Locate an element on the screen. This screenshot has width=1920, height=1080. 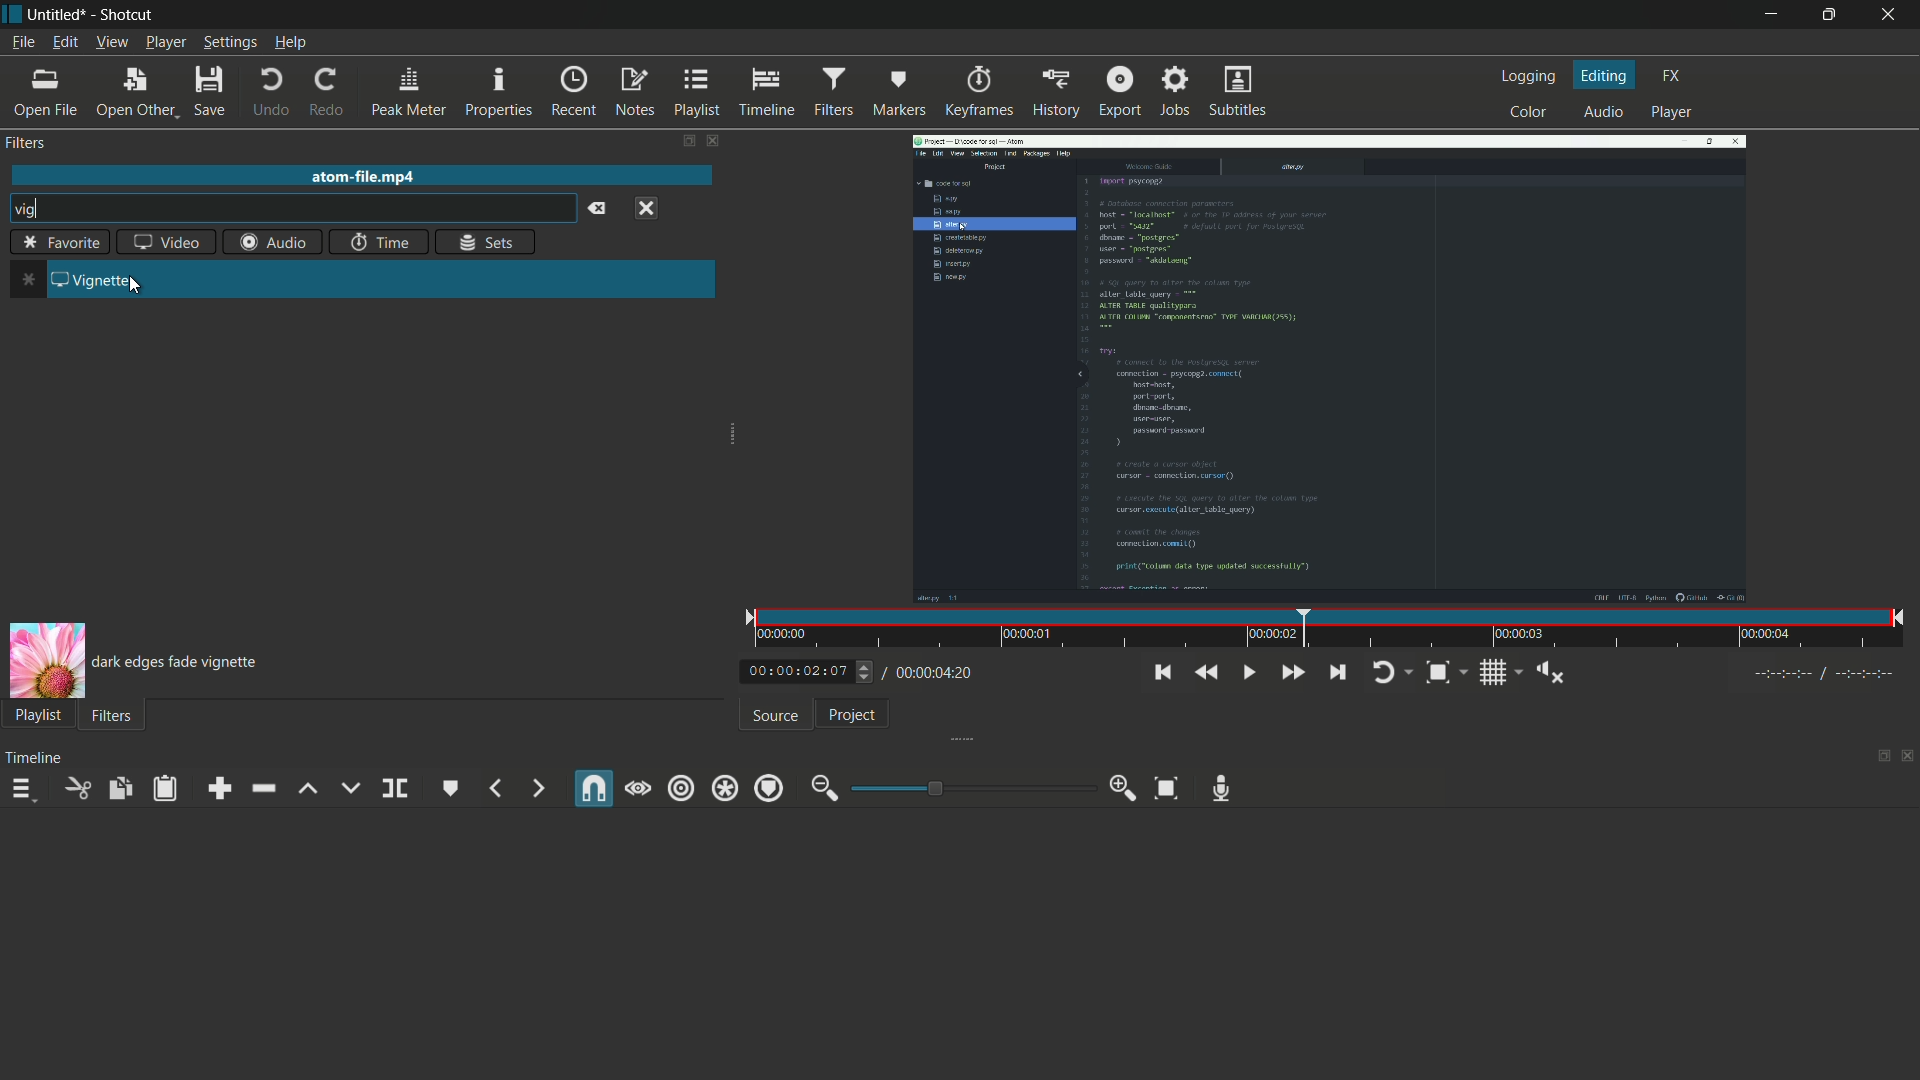
previous marker is located at coordinates (495, 788).